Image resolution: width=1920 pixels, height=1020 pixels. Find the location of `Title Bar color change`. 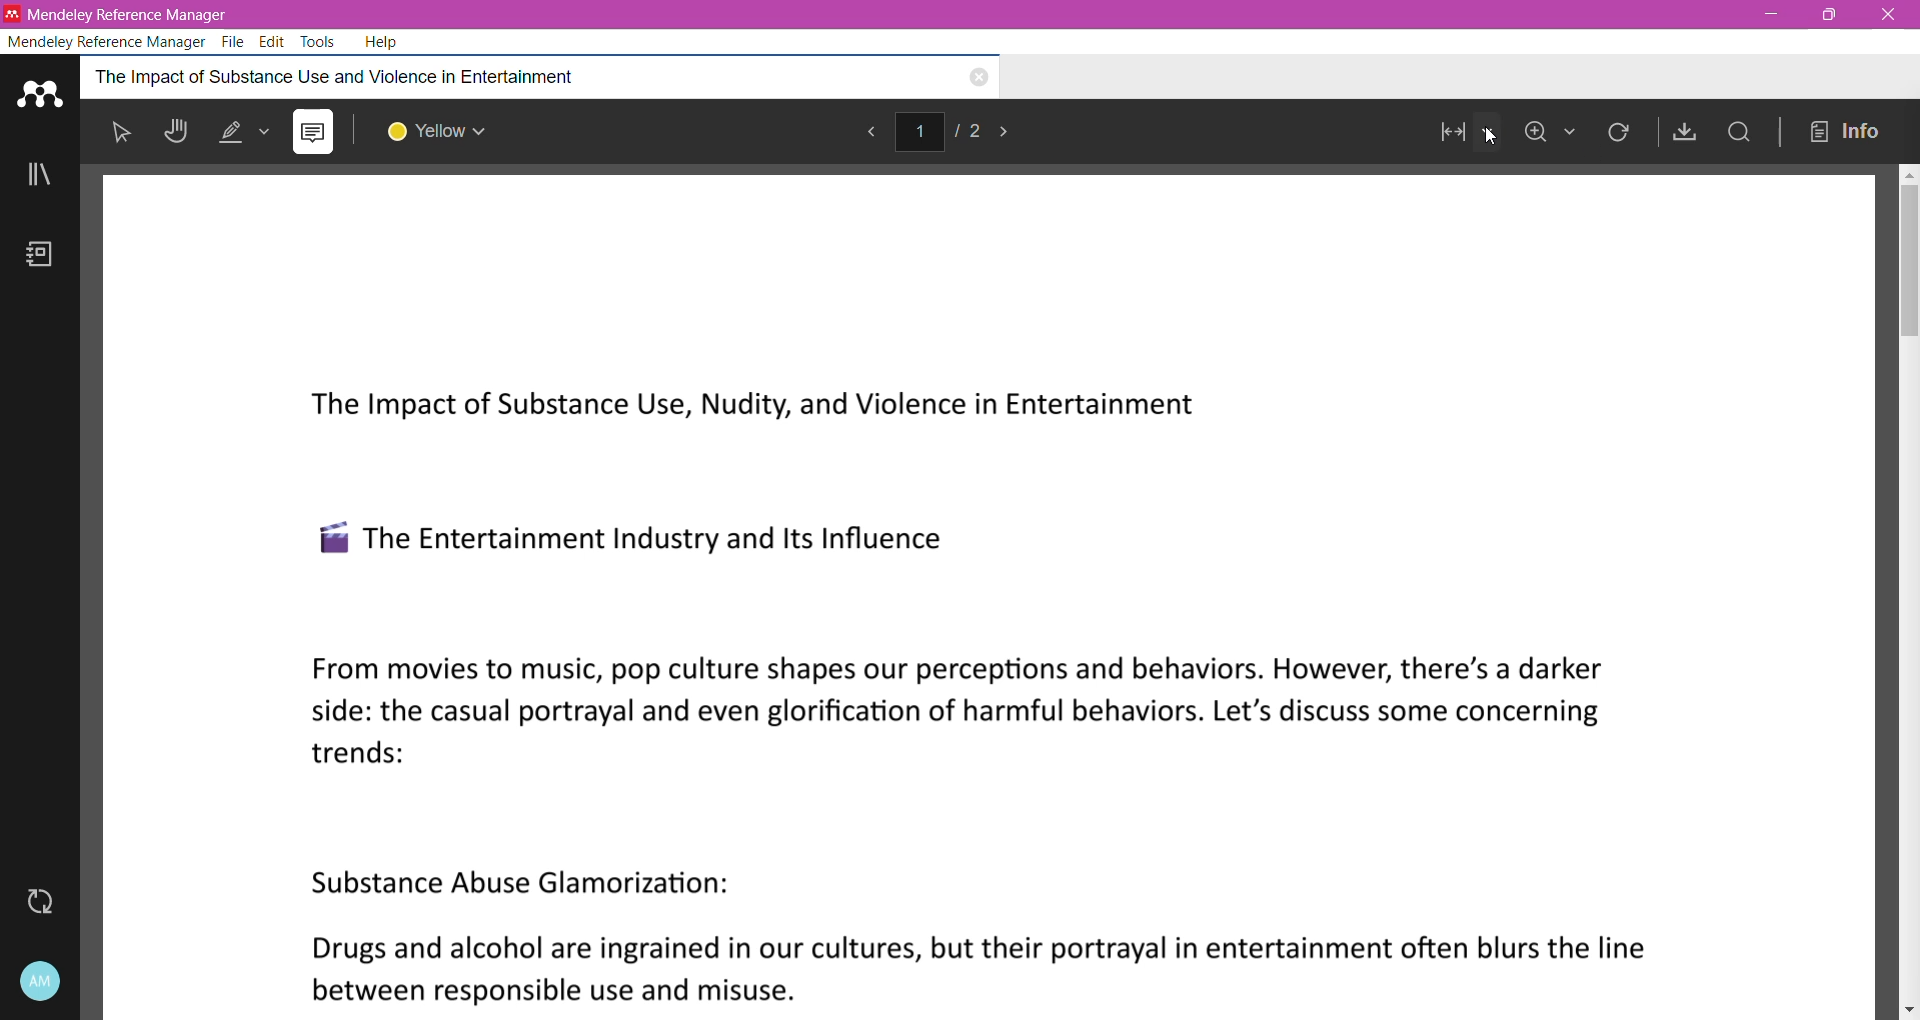

Title Bar color change is located at coordinates (1070, 15).